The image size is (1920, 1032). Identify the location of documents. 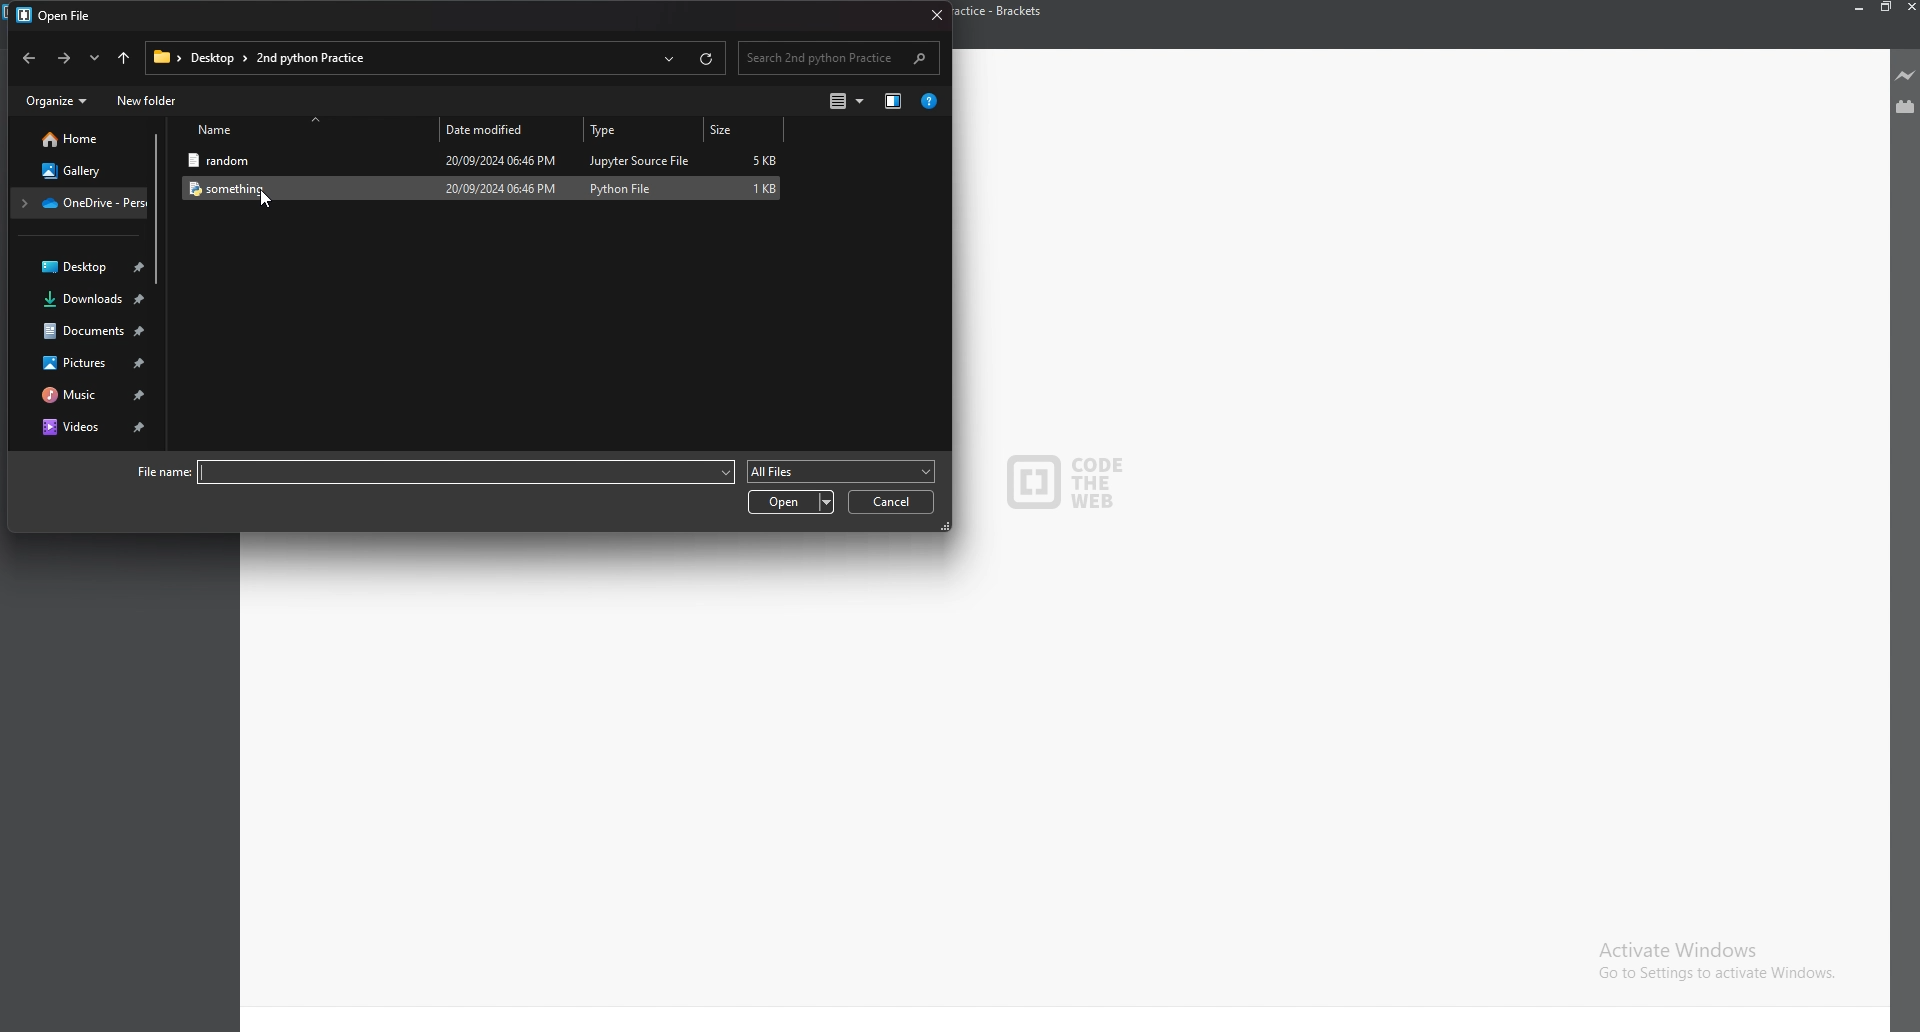
(81, 331).